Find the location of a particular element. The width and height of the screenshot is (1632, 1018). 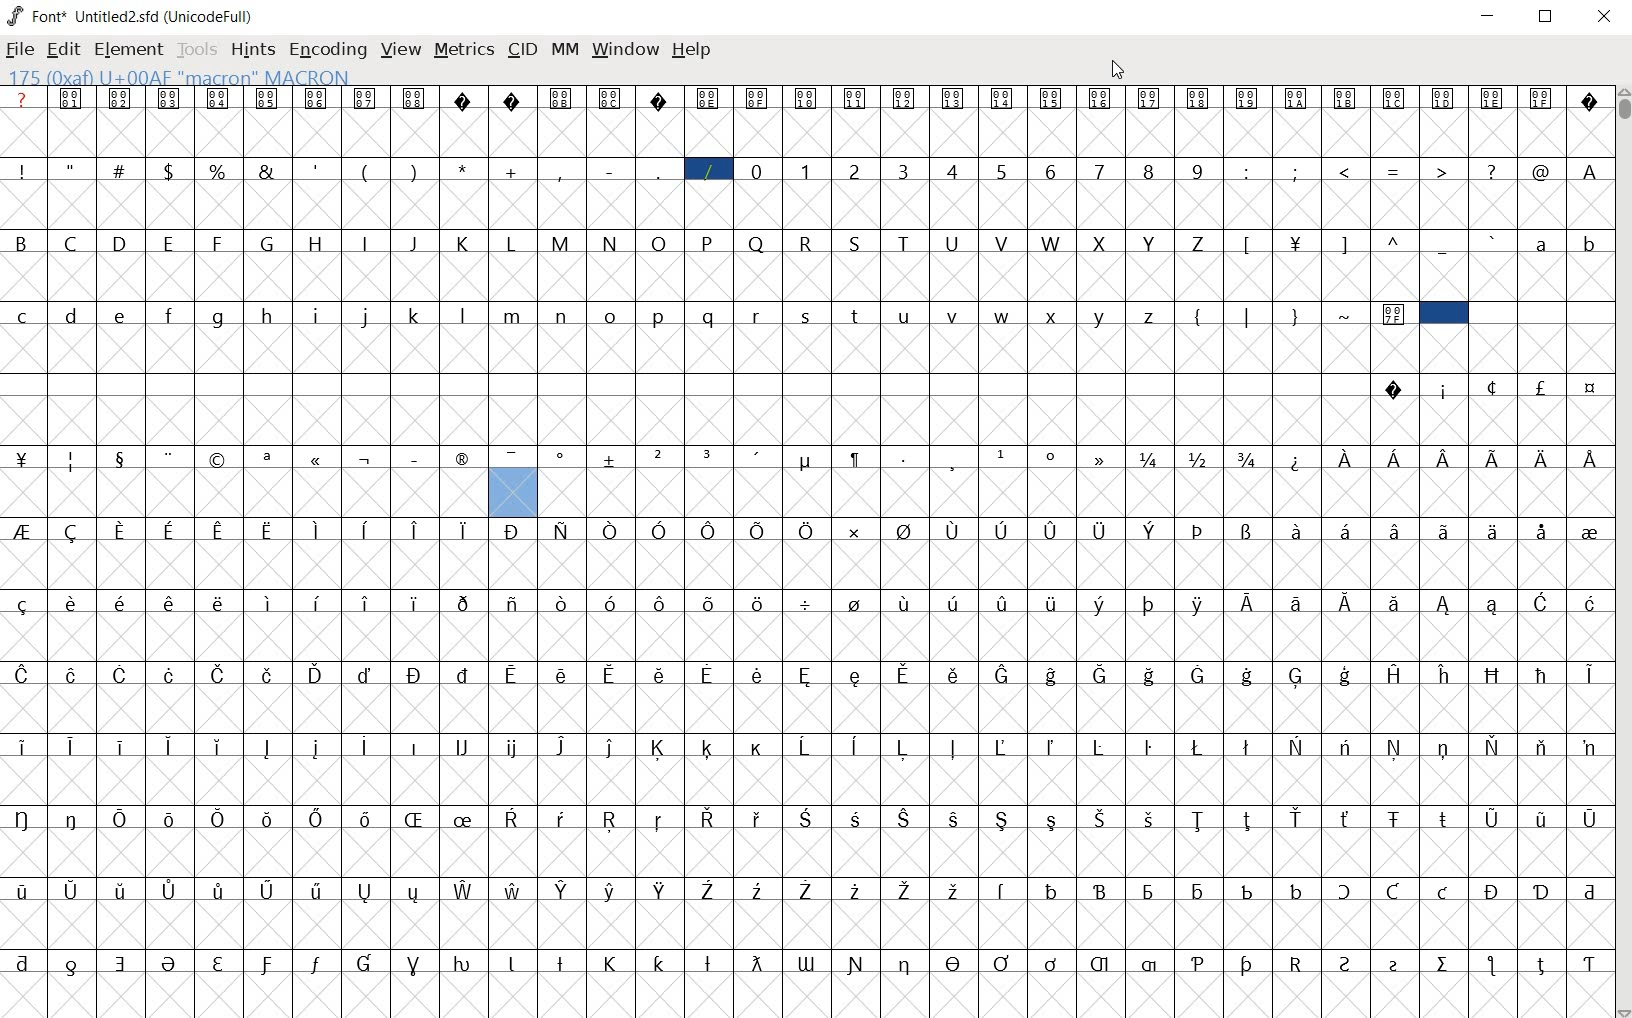

B is located at coordinates (23, 241).